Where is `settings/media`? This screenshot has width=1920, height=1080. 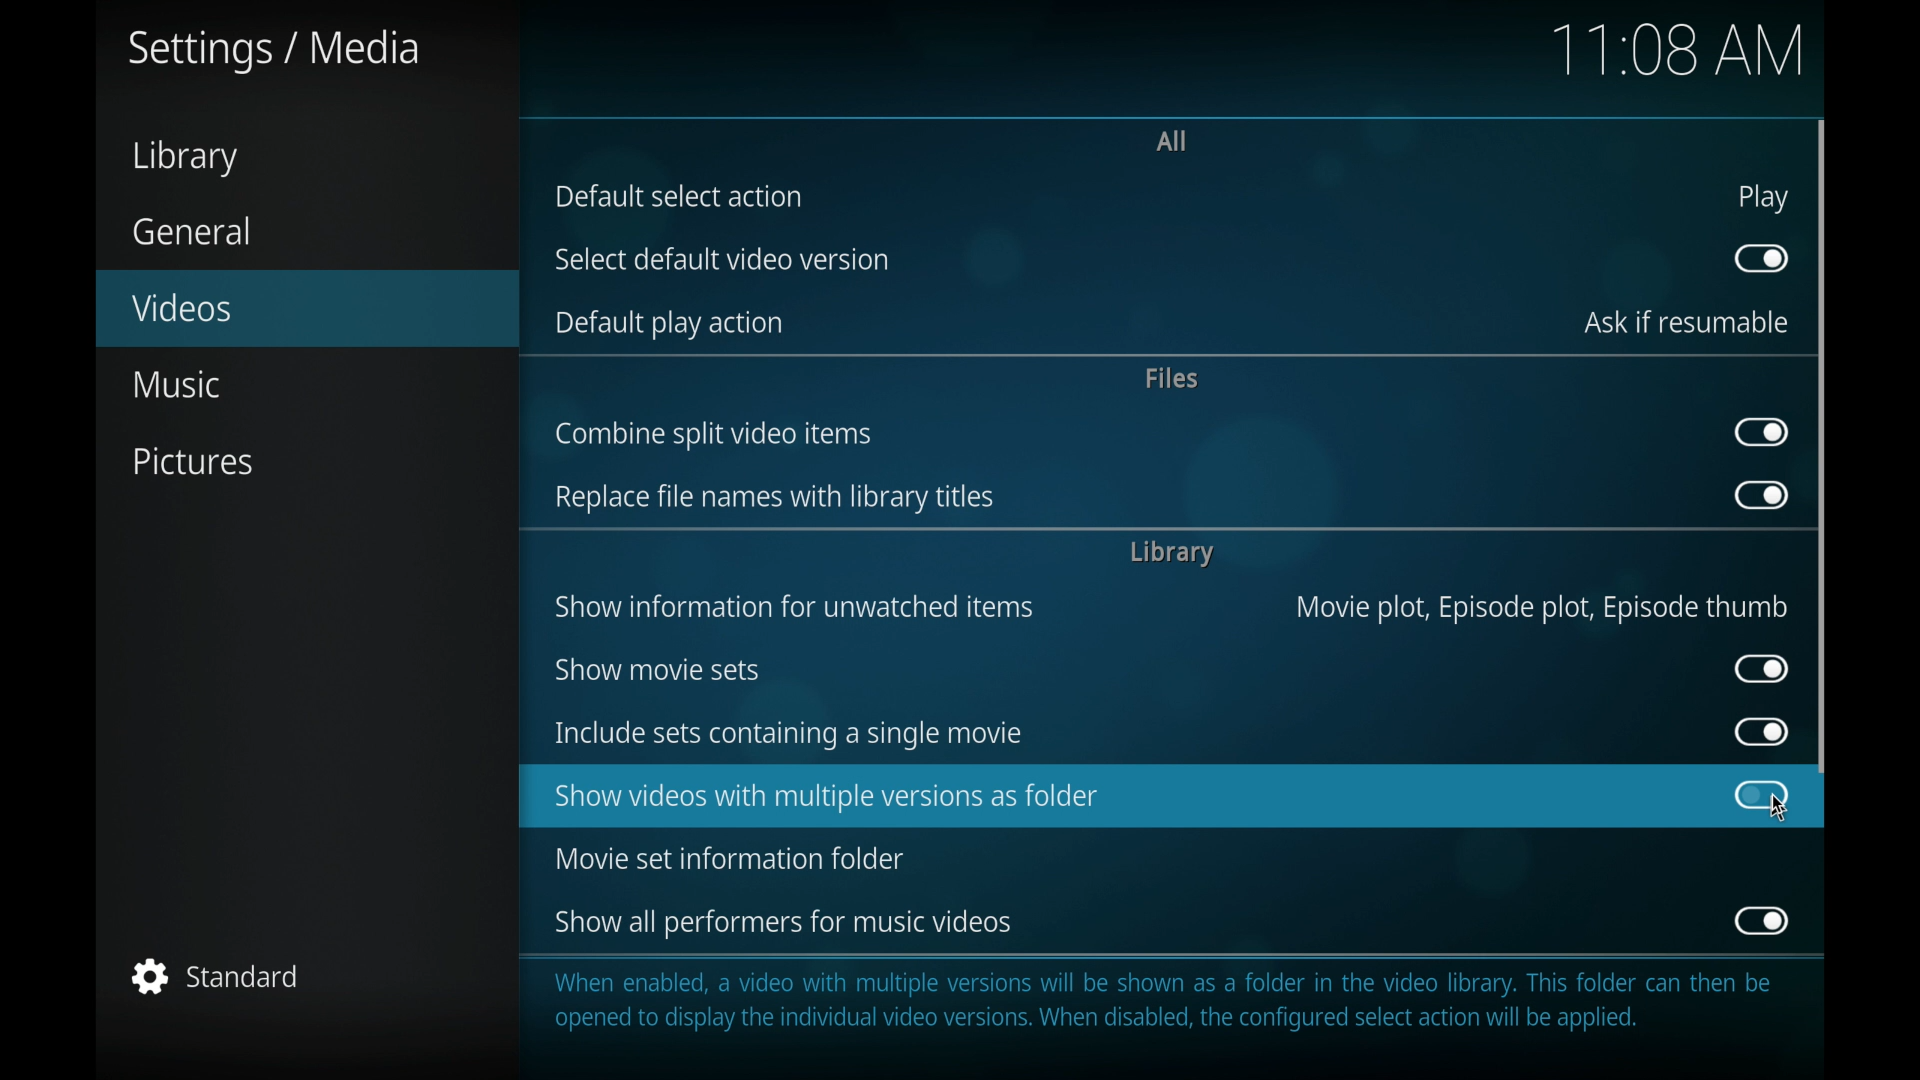 settings/media is located at coordinates (274, 52).